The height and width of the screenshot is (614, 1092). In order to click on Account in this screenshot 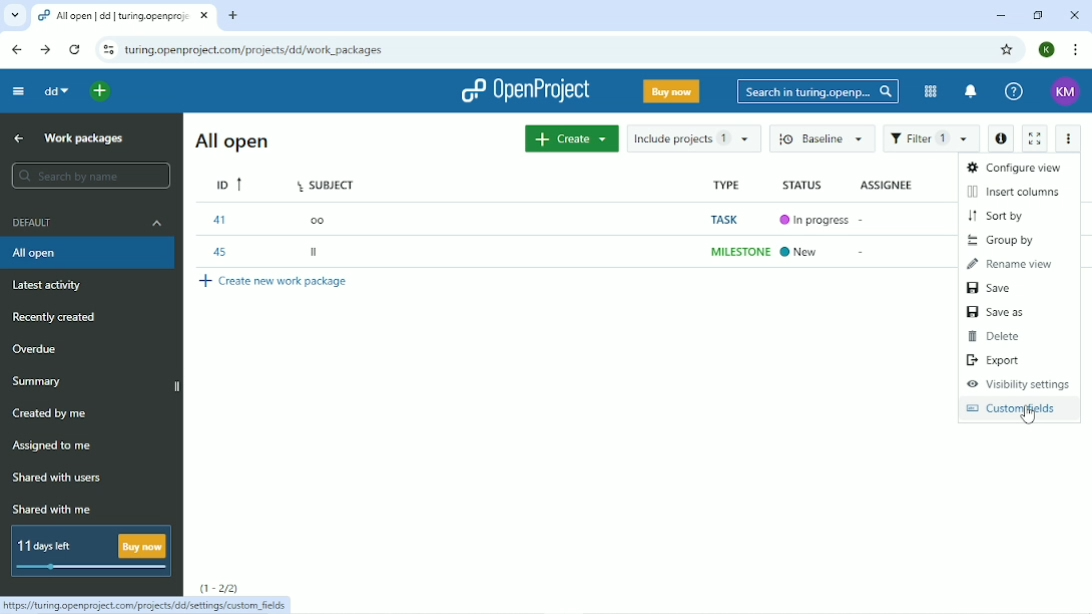, I will do `click(1046, 49)`.